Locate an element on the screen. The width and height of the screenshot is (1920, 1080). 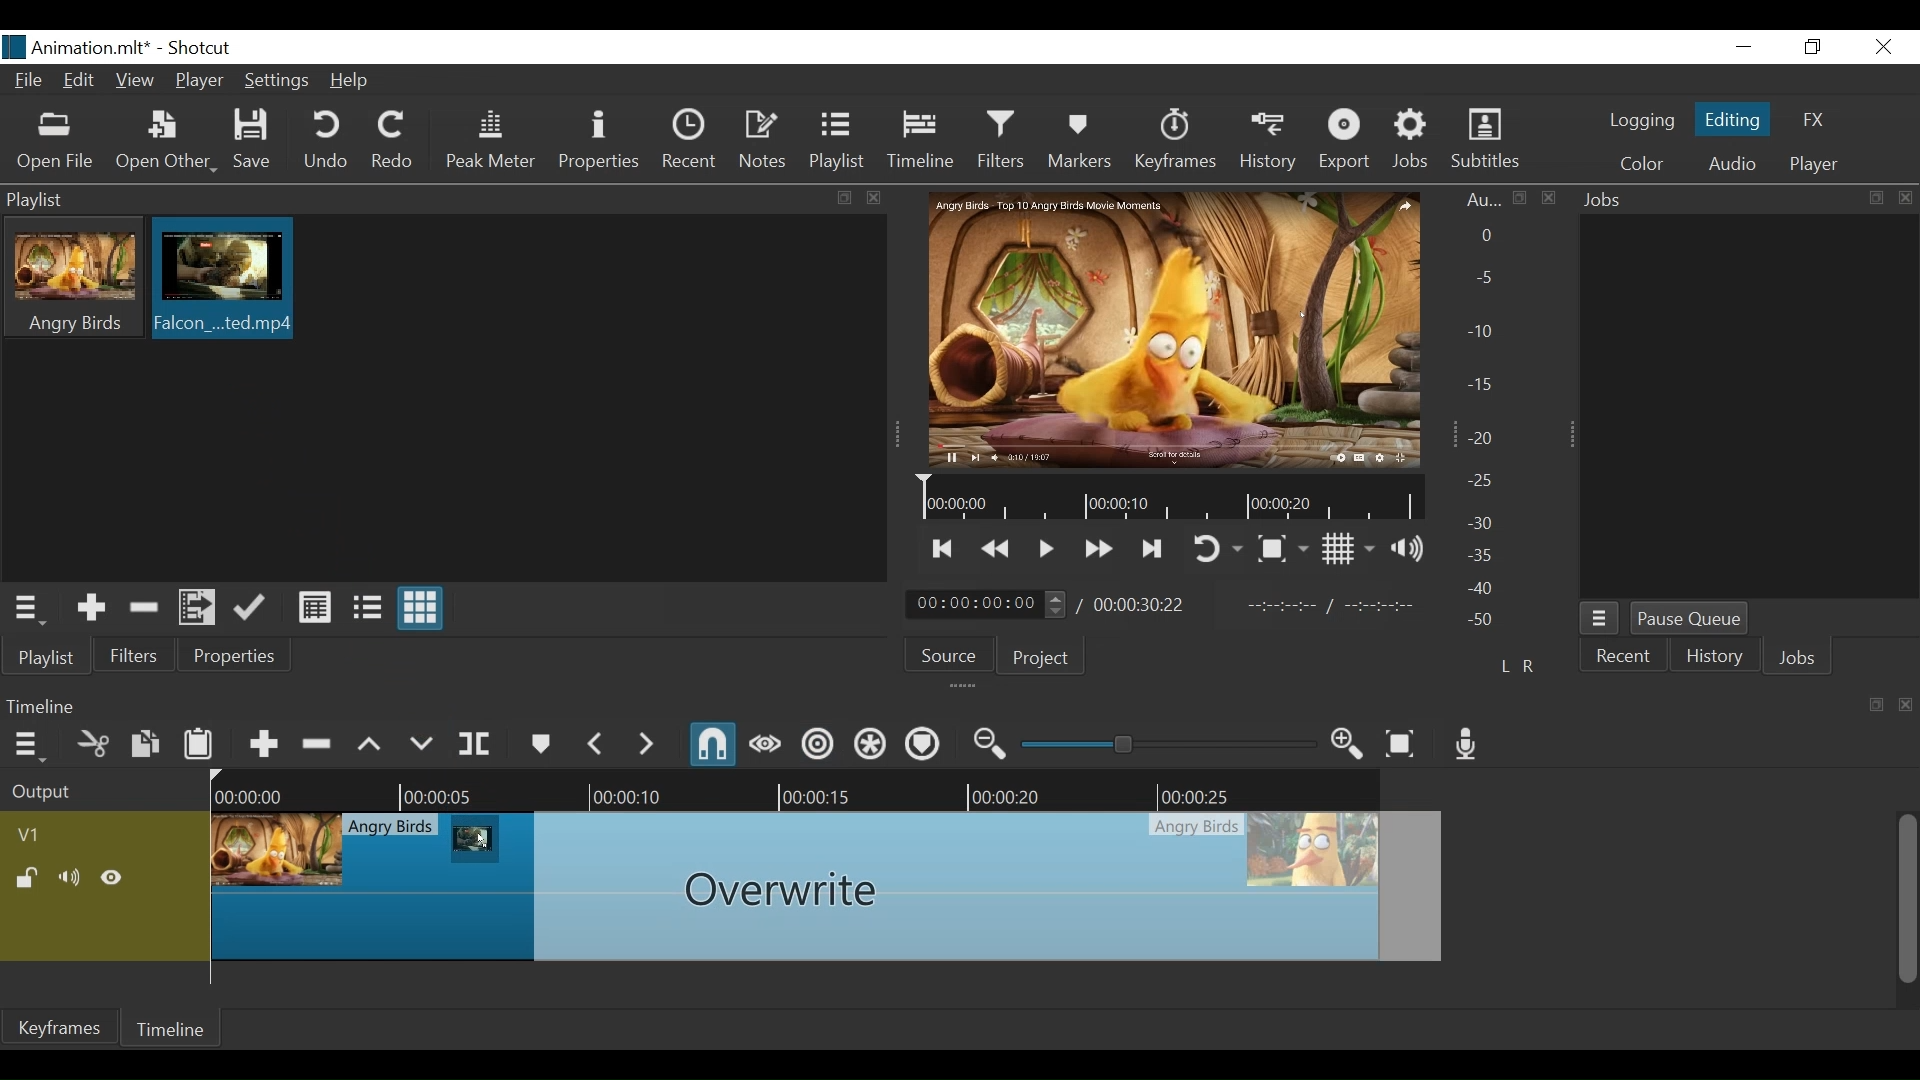
Skip to the previous point is located at coordinates (943, 551).